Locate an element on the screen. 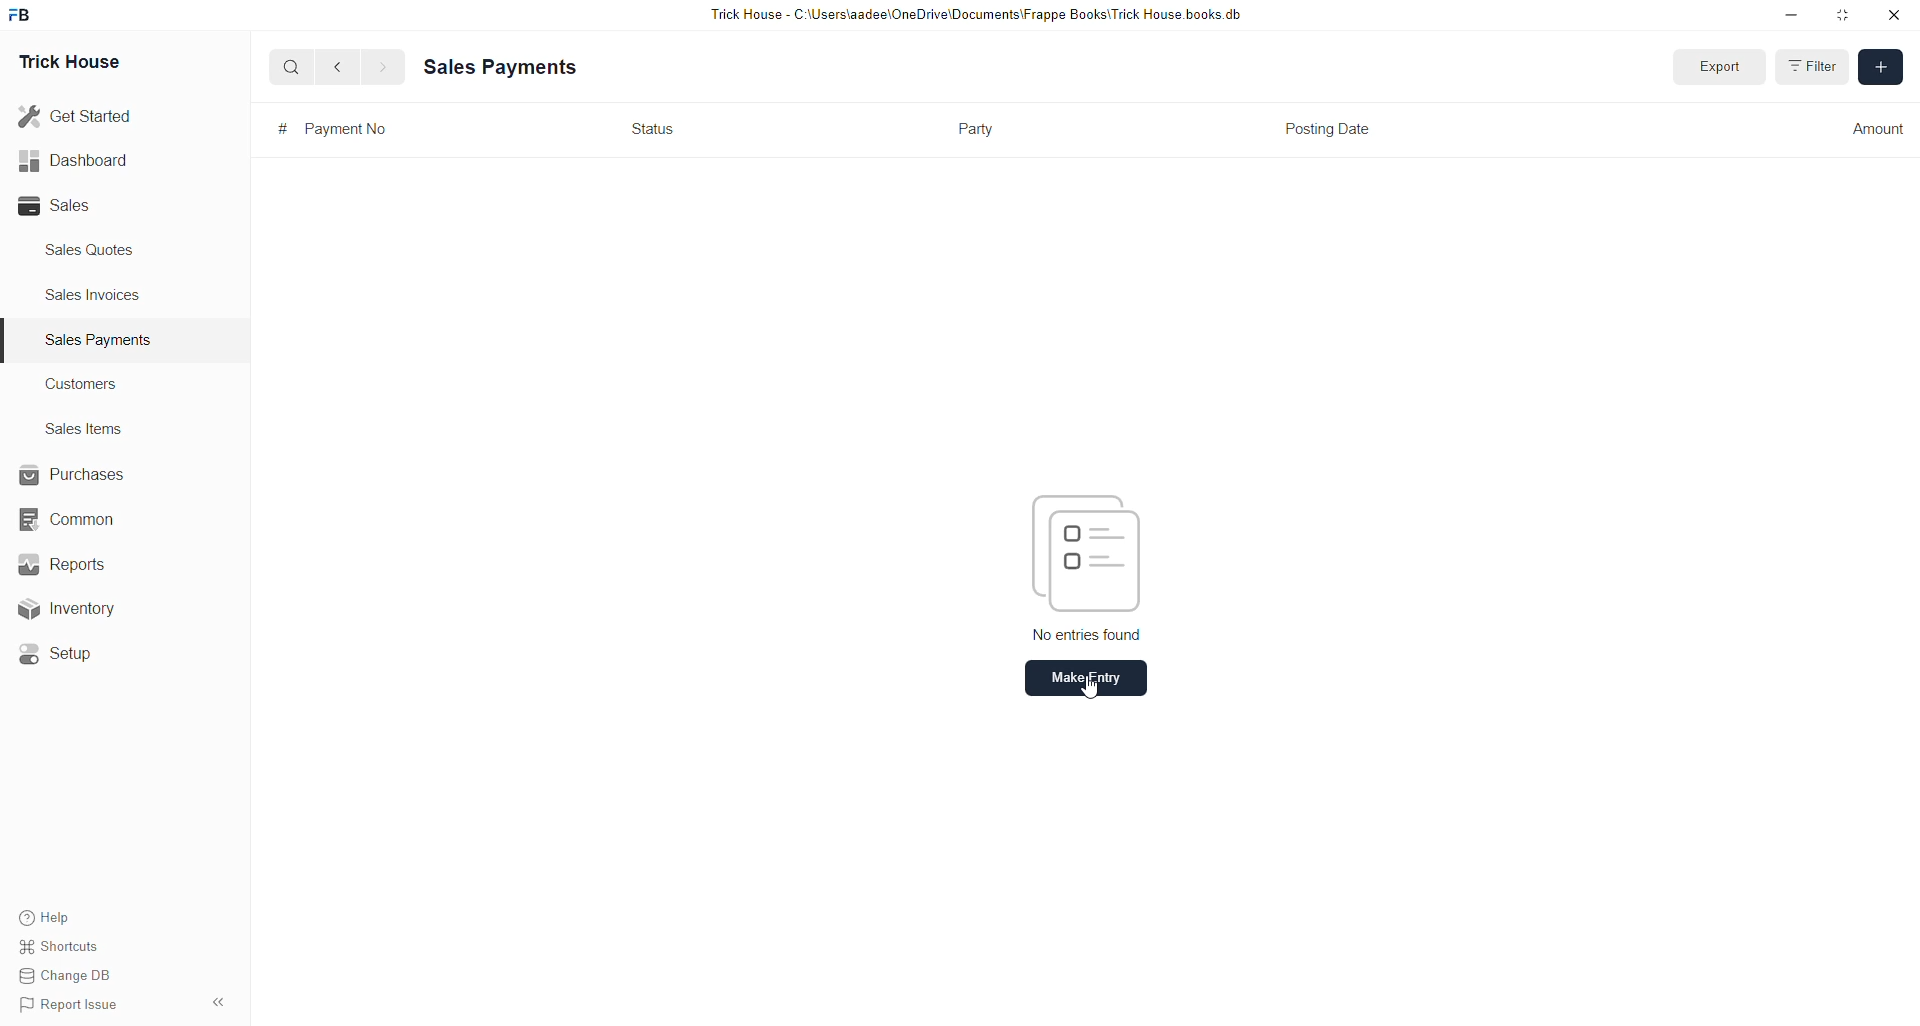 This screenshot has height=1026, width=1920. Amount is located at coordinates (1872, 130).